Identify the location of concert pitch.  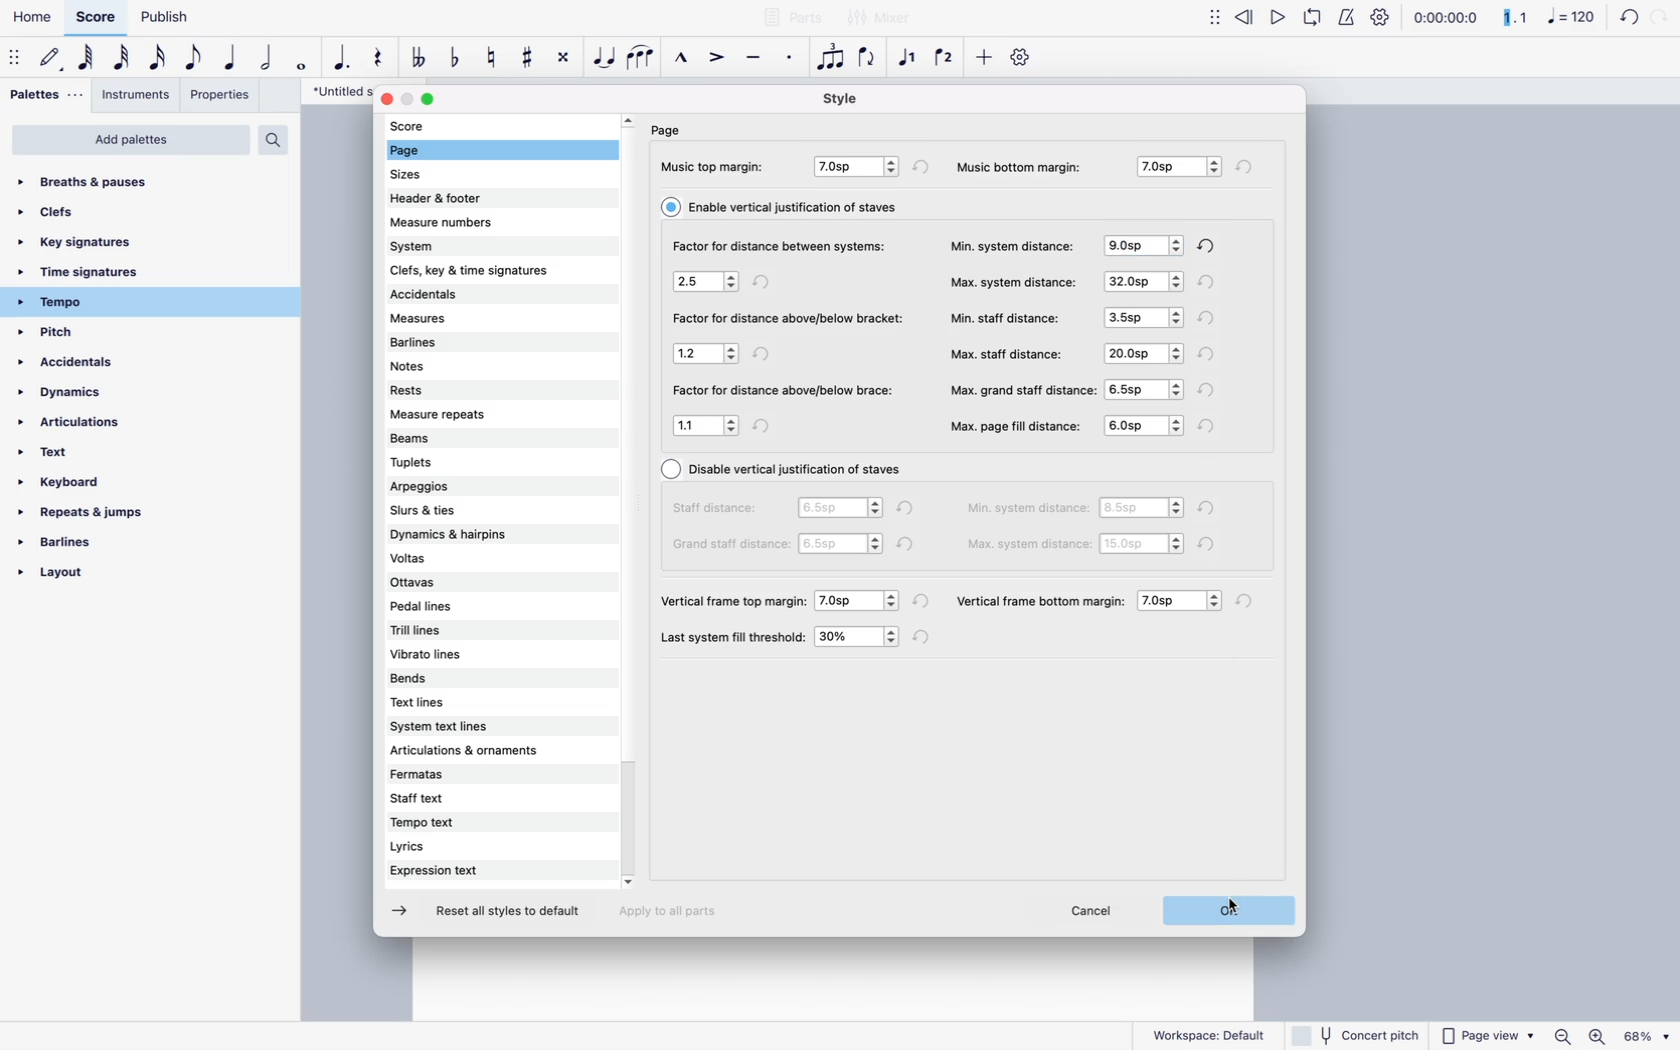
(1357, 1034).